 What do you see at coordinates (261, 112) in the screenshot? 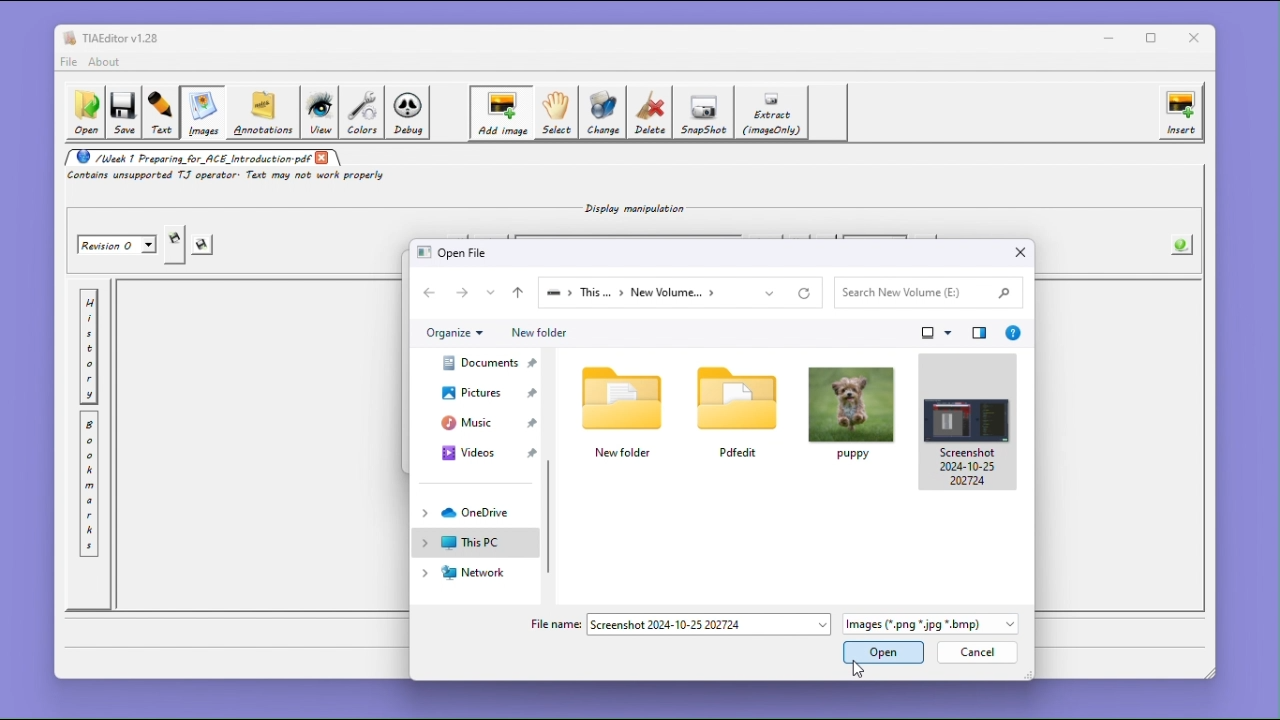
I see `Annotations ` at bounding box center [261, 112].